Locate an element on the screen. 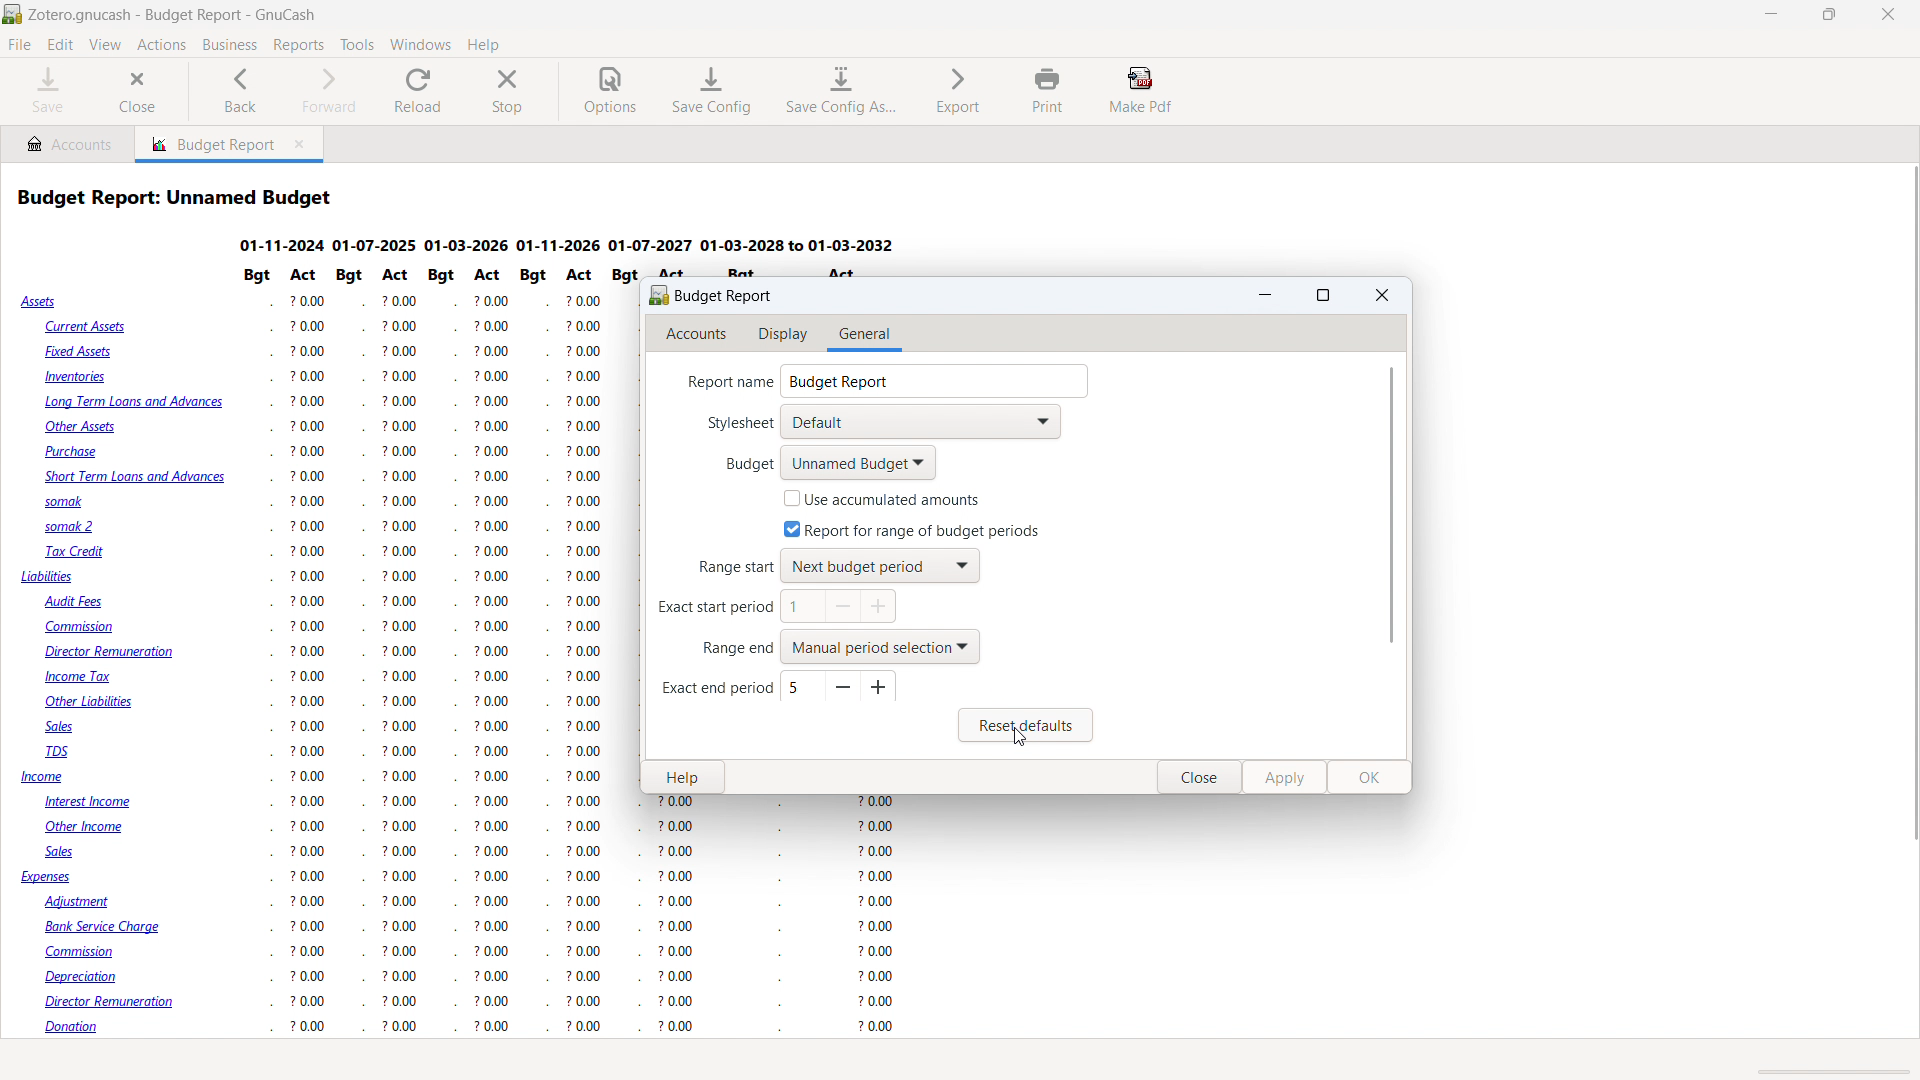 The height and width of the screenshot is (1080, 1920). close is located at coordinates (1201, 779).